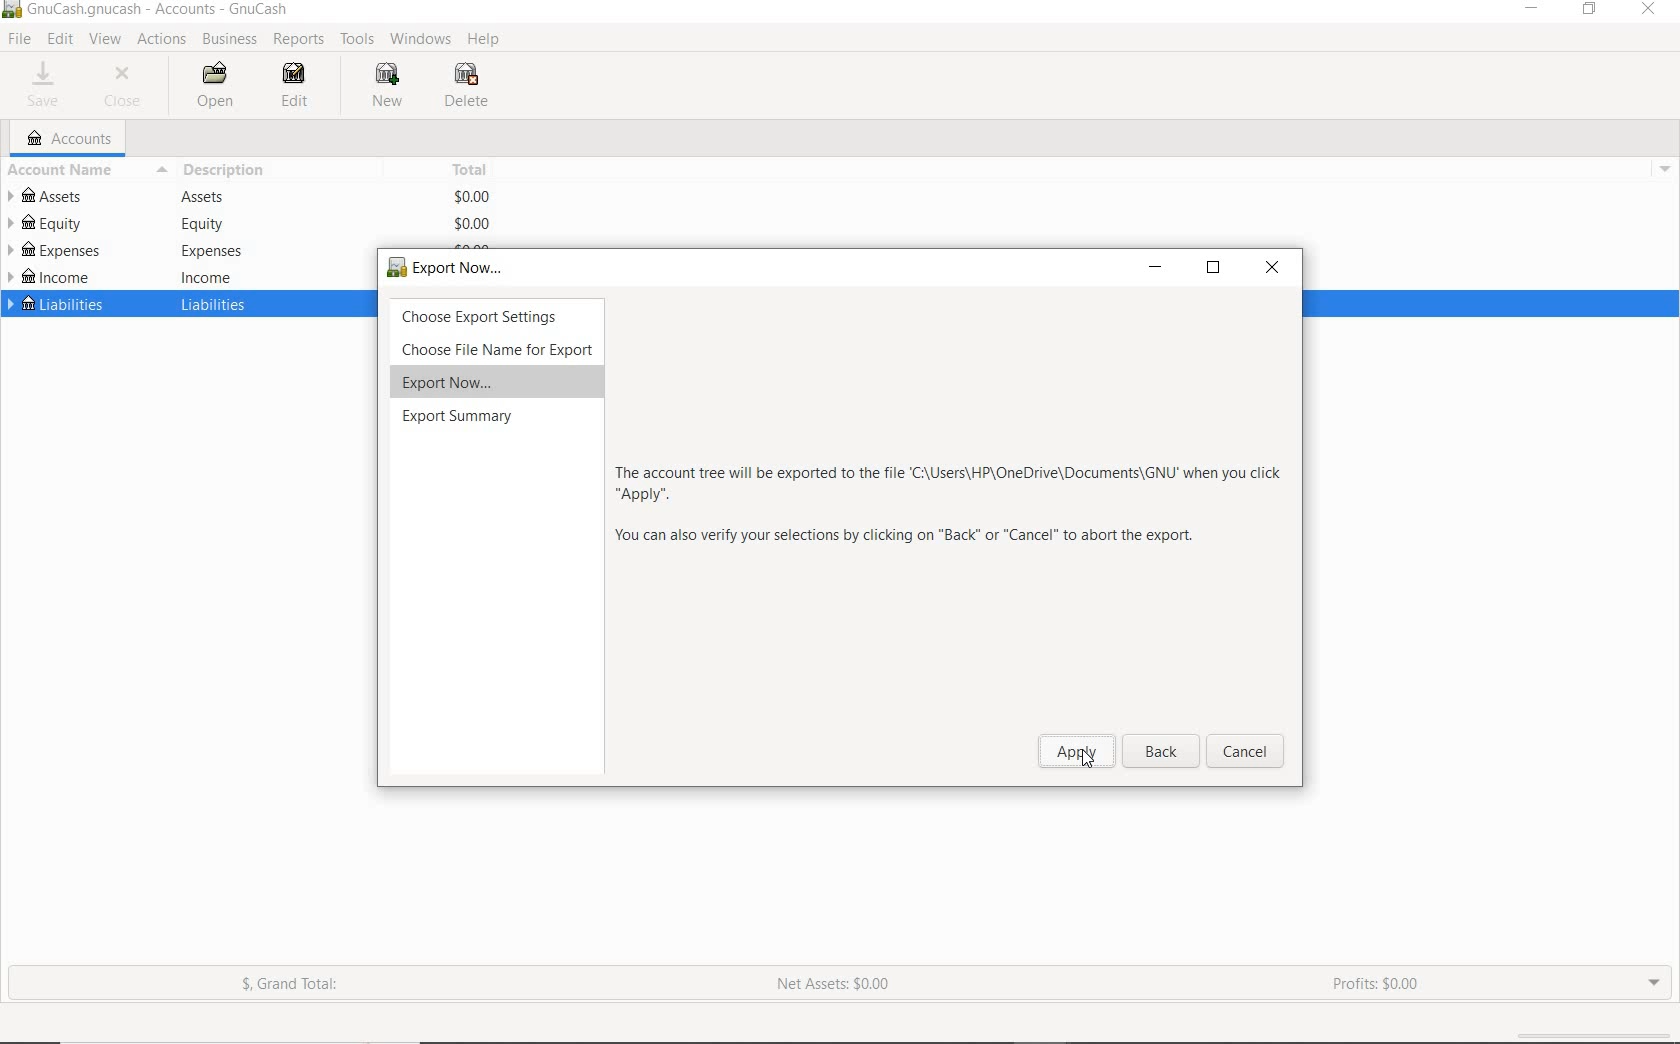 This screenshot has width=1680, height=1044. Describe the element at coordinates (1377, 983) in the screenshot. I see `PROFITS` at that location.